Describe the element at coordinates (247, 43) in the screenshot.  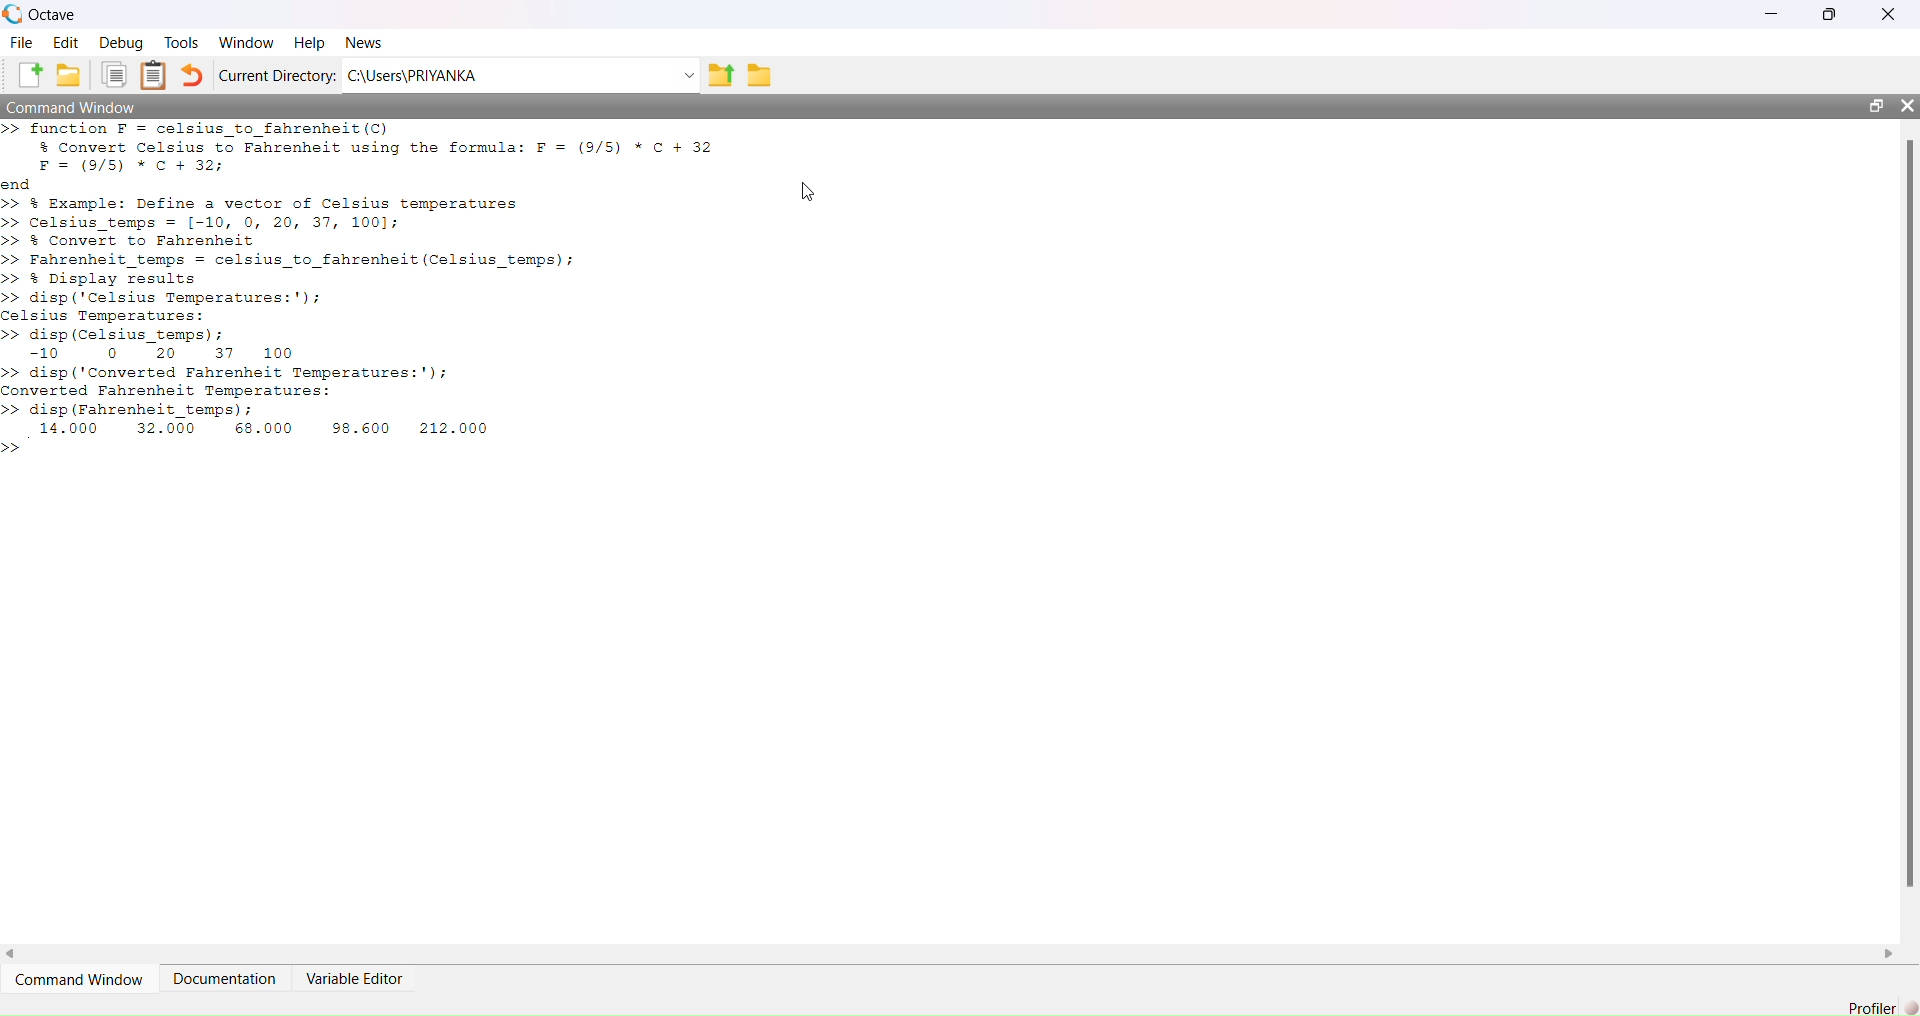
I see `Window` at that location.